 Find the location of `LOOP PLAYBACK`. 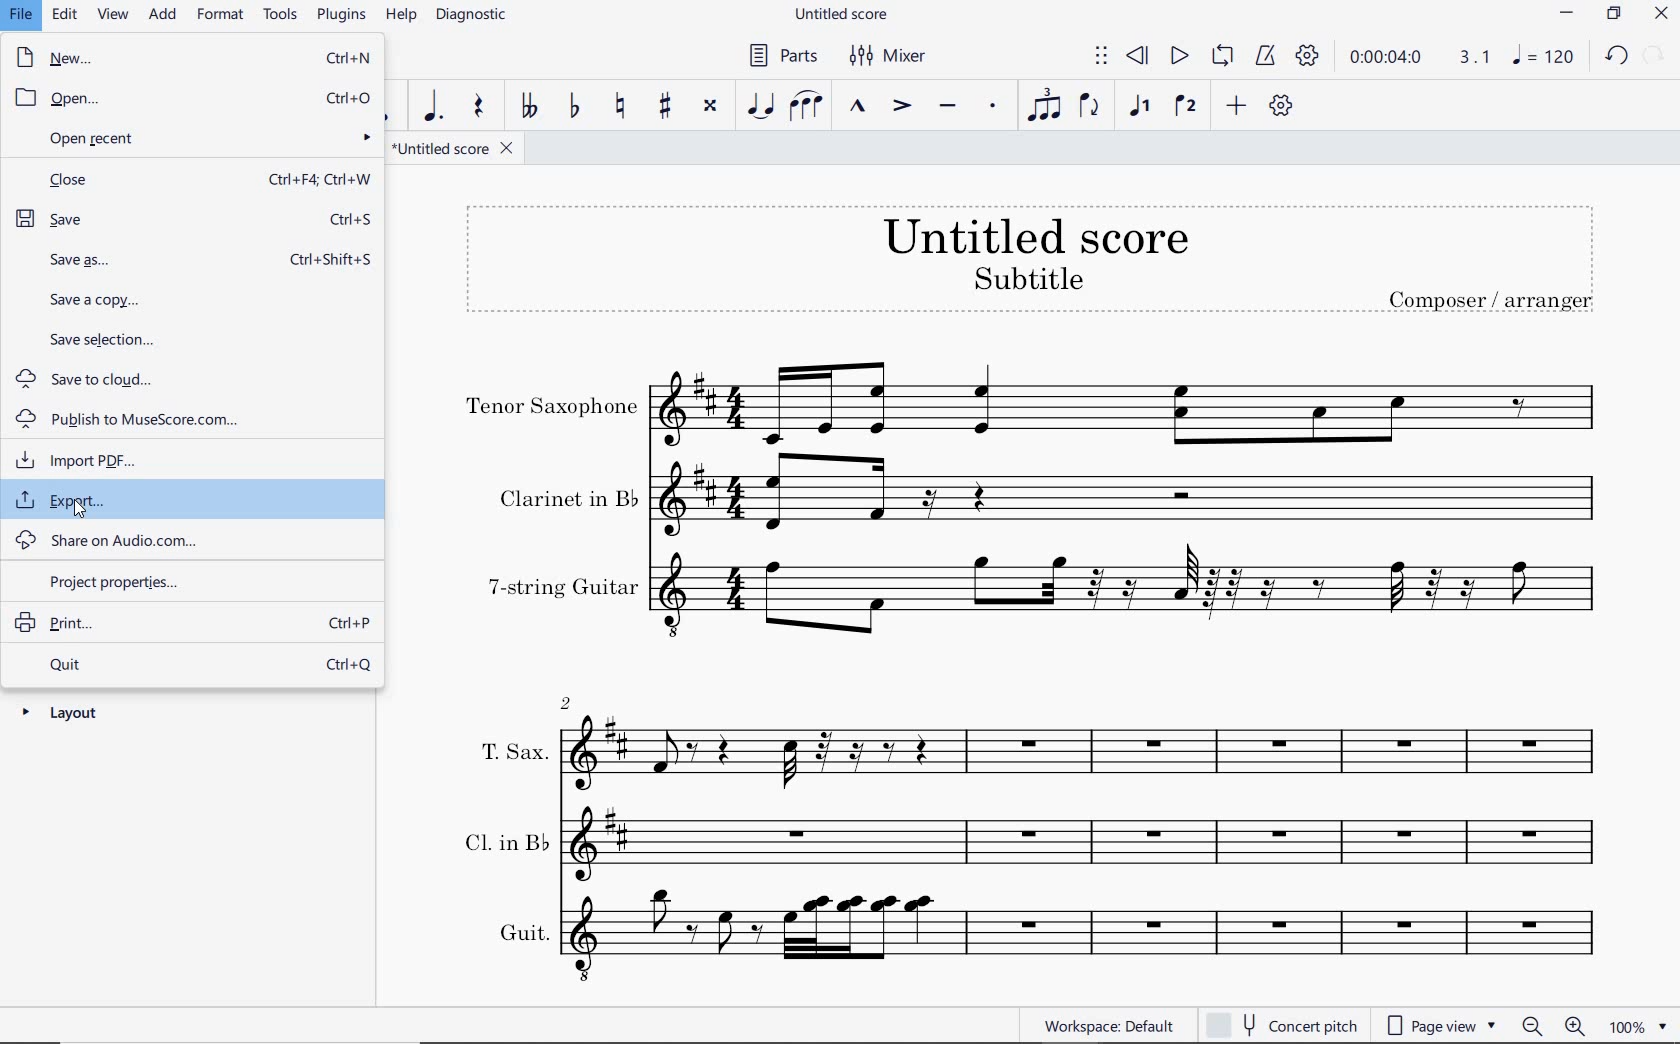

LOOP PLAYBACK is located at coordinates (1221, 58).